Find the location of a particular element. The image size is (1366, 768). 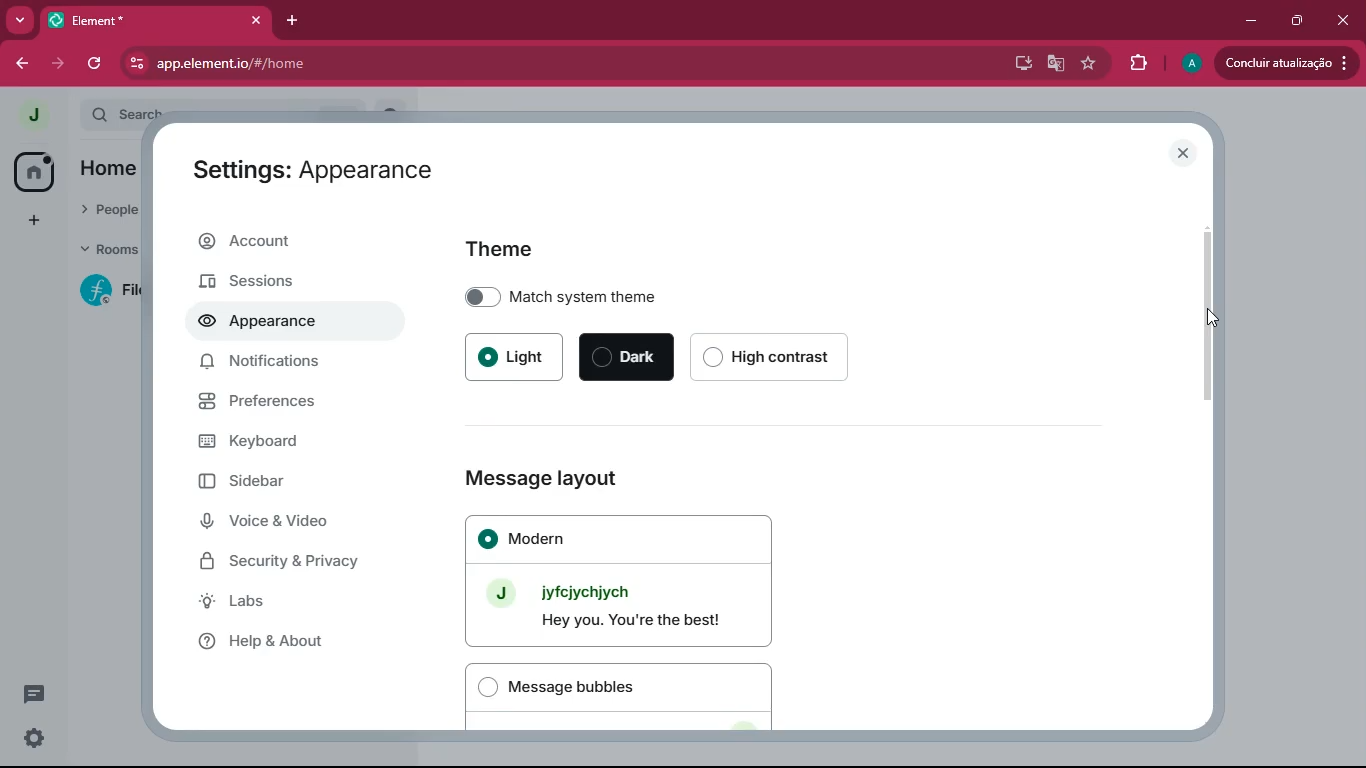

message is located at coordinates (32, 697).